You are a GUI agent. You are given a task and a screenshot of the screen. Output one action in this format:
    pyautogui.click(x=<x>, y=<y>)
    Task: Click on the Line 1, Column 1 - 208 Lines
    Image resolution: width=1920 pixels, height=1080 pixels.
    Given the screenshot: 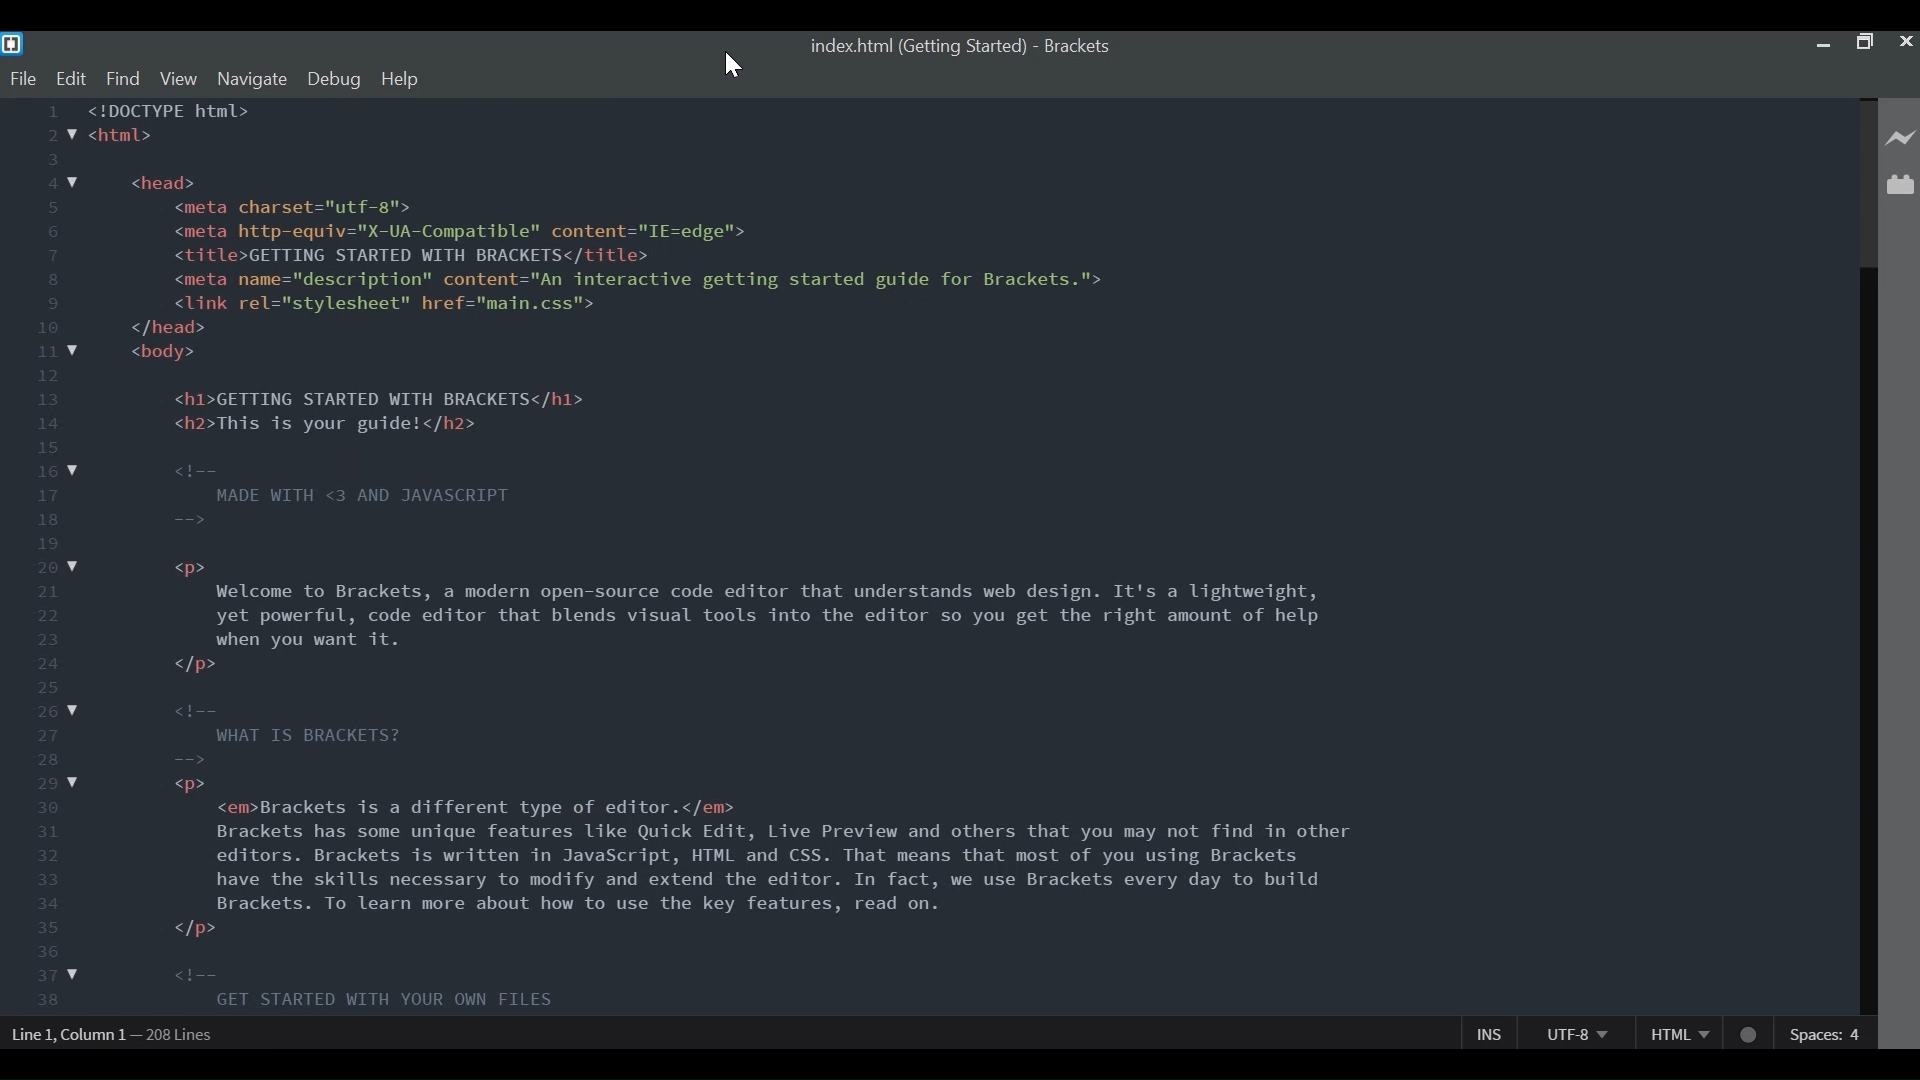 What is the action you would take?
    pyautogui.click(x=115, y=1036)
    